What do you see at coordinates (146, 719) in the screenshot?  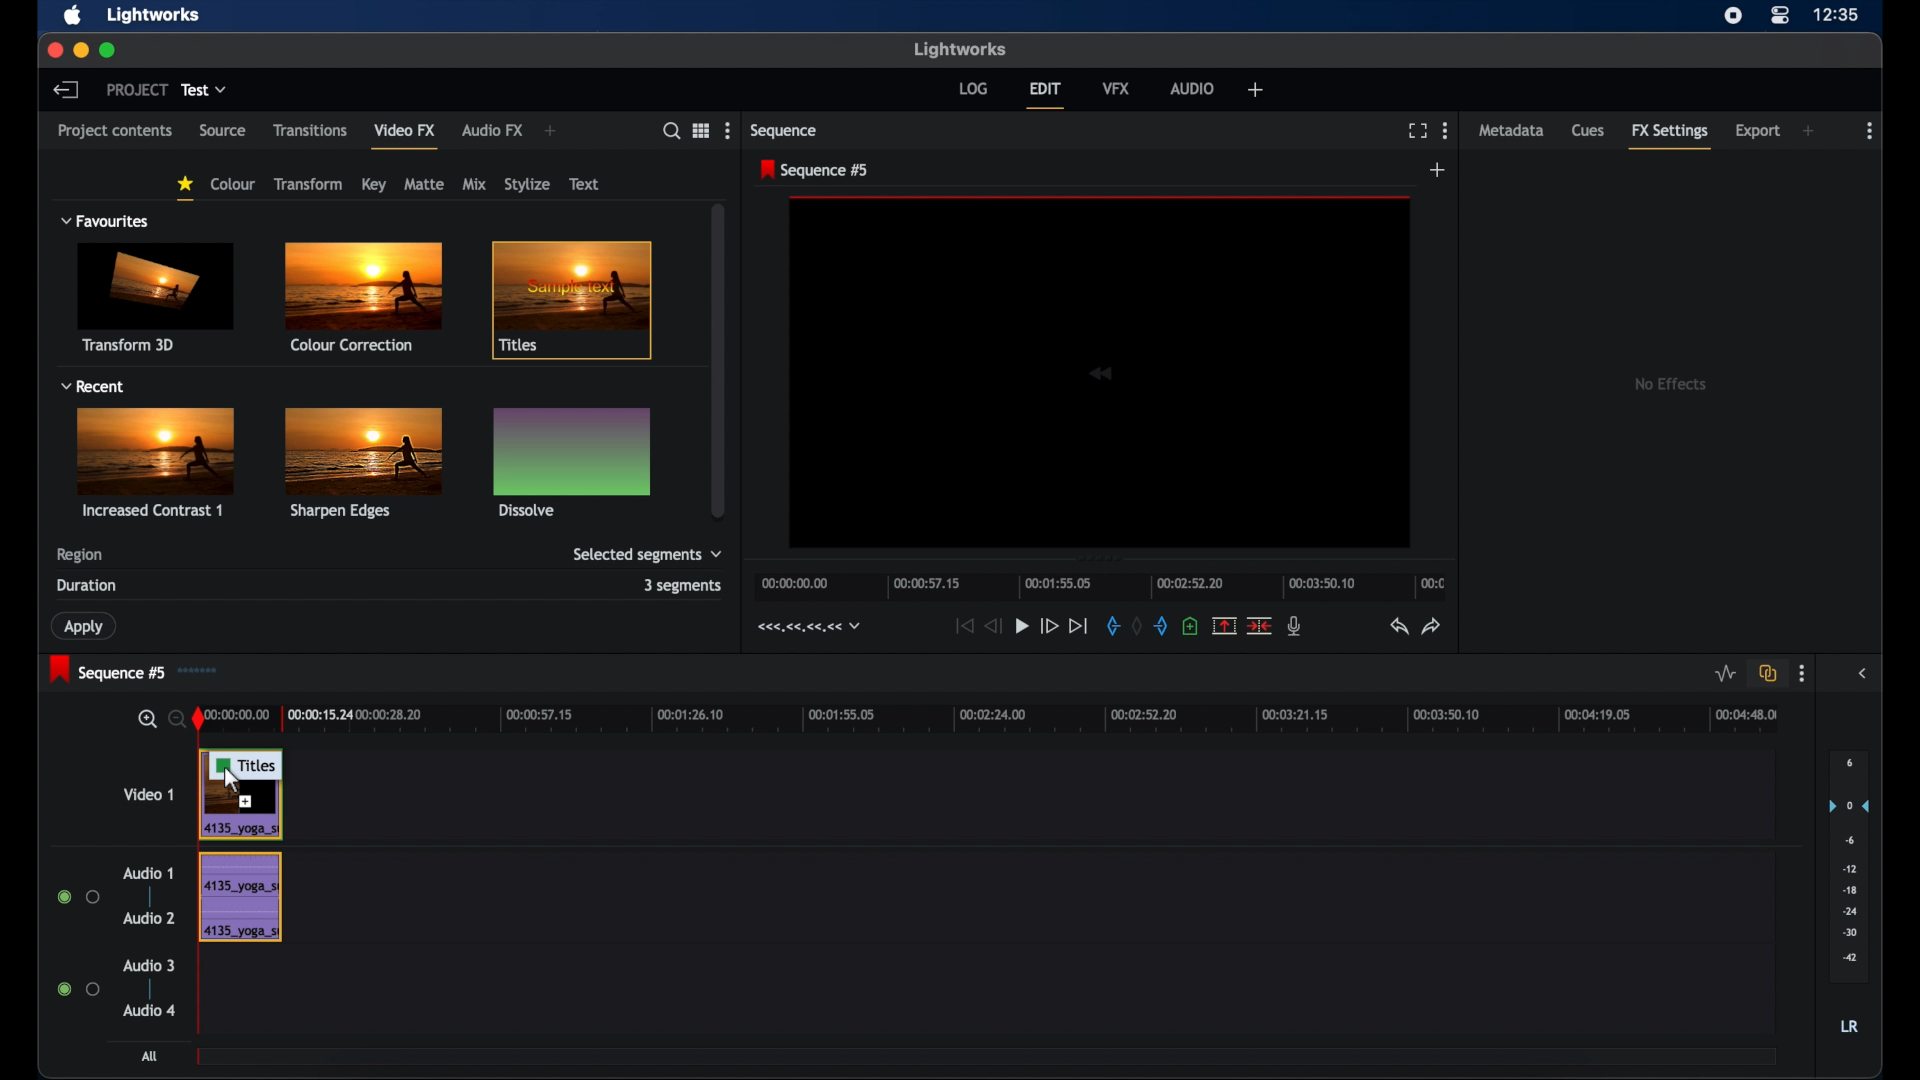 I see `zoom in` at bounding box center [146, 719].